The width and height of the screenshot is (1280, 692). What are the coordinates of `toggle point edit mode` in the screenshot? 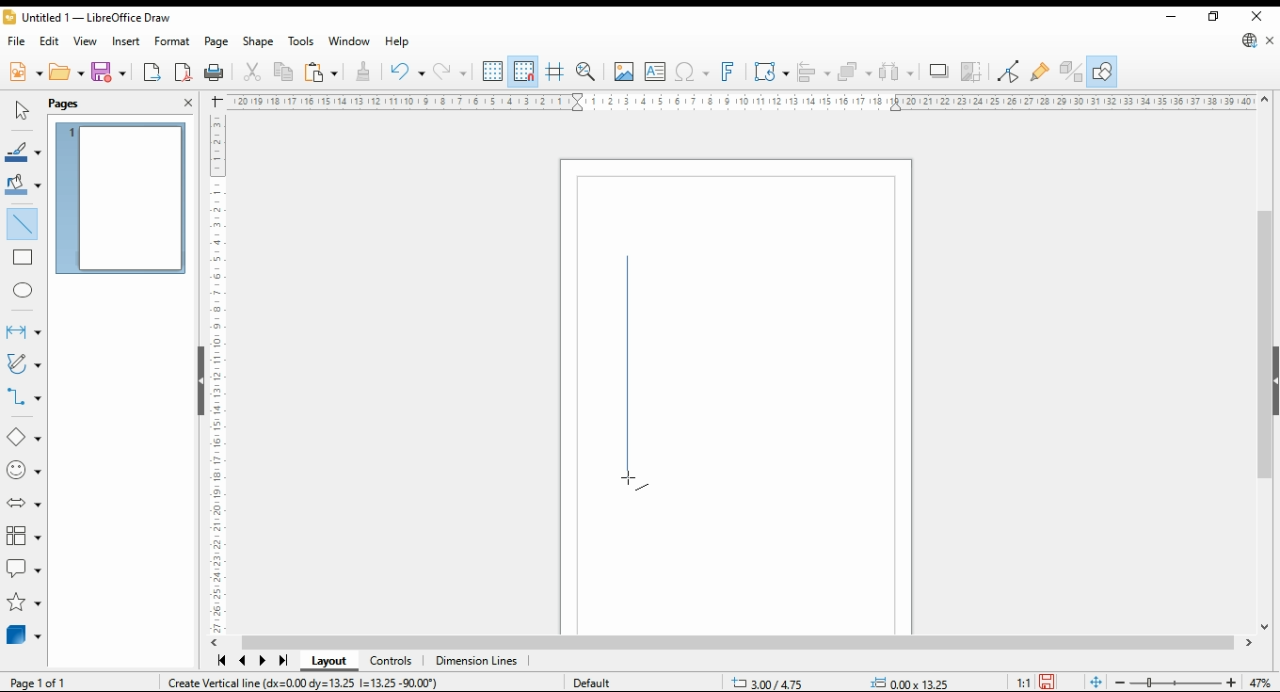 It's located at (1010, 69).